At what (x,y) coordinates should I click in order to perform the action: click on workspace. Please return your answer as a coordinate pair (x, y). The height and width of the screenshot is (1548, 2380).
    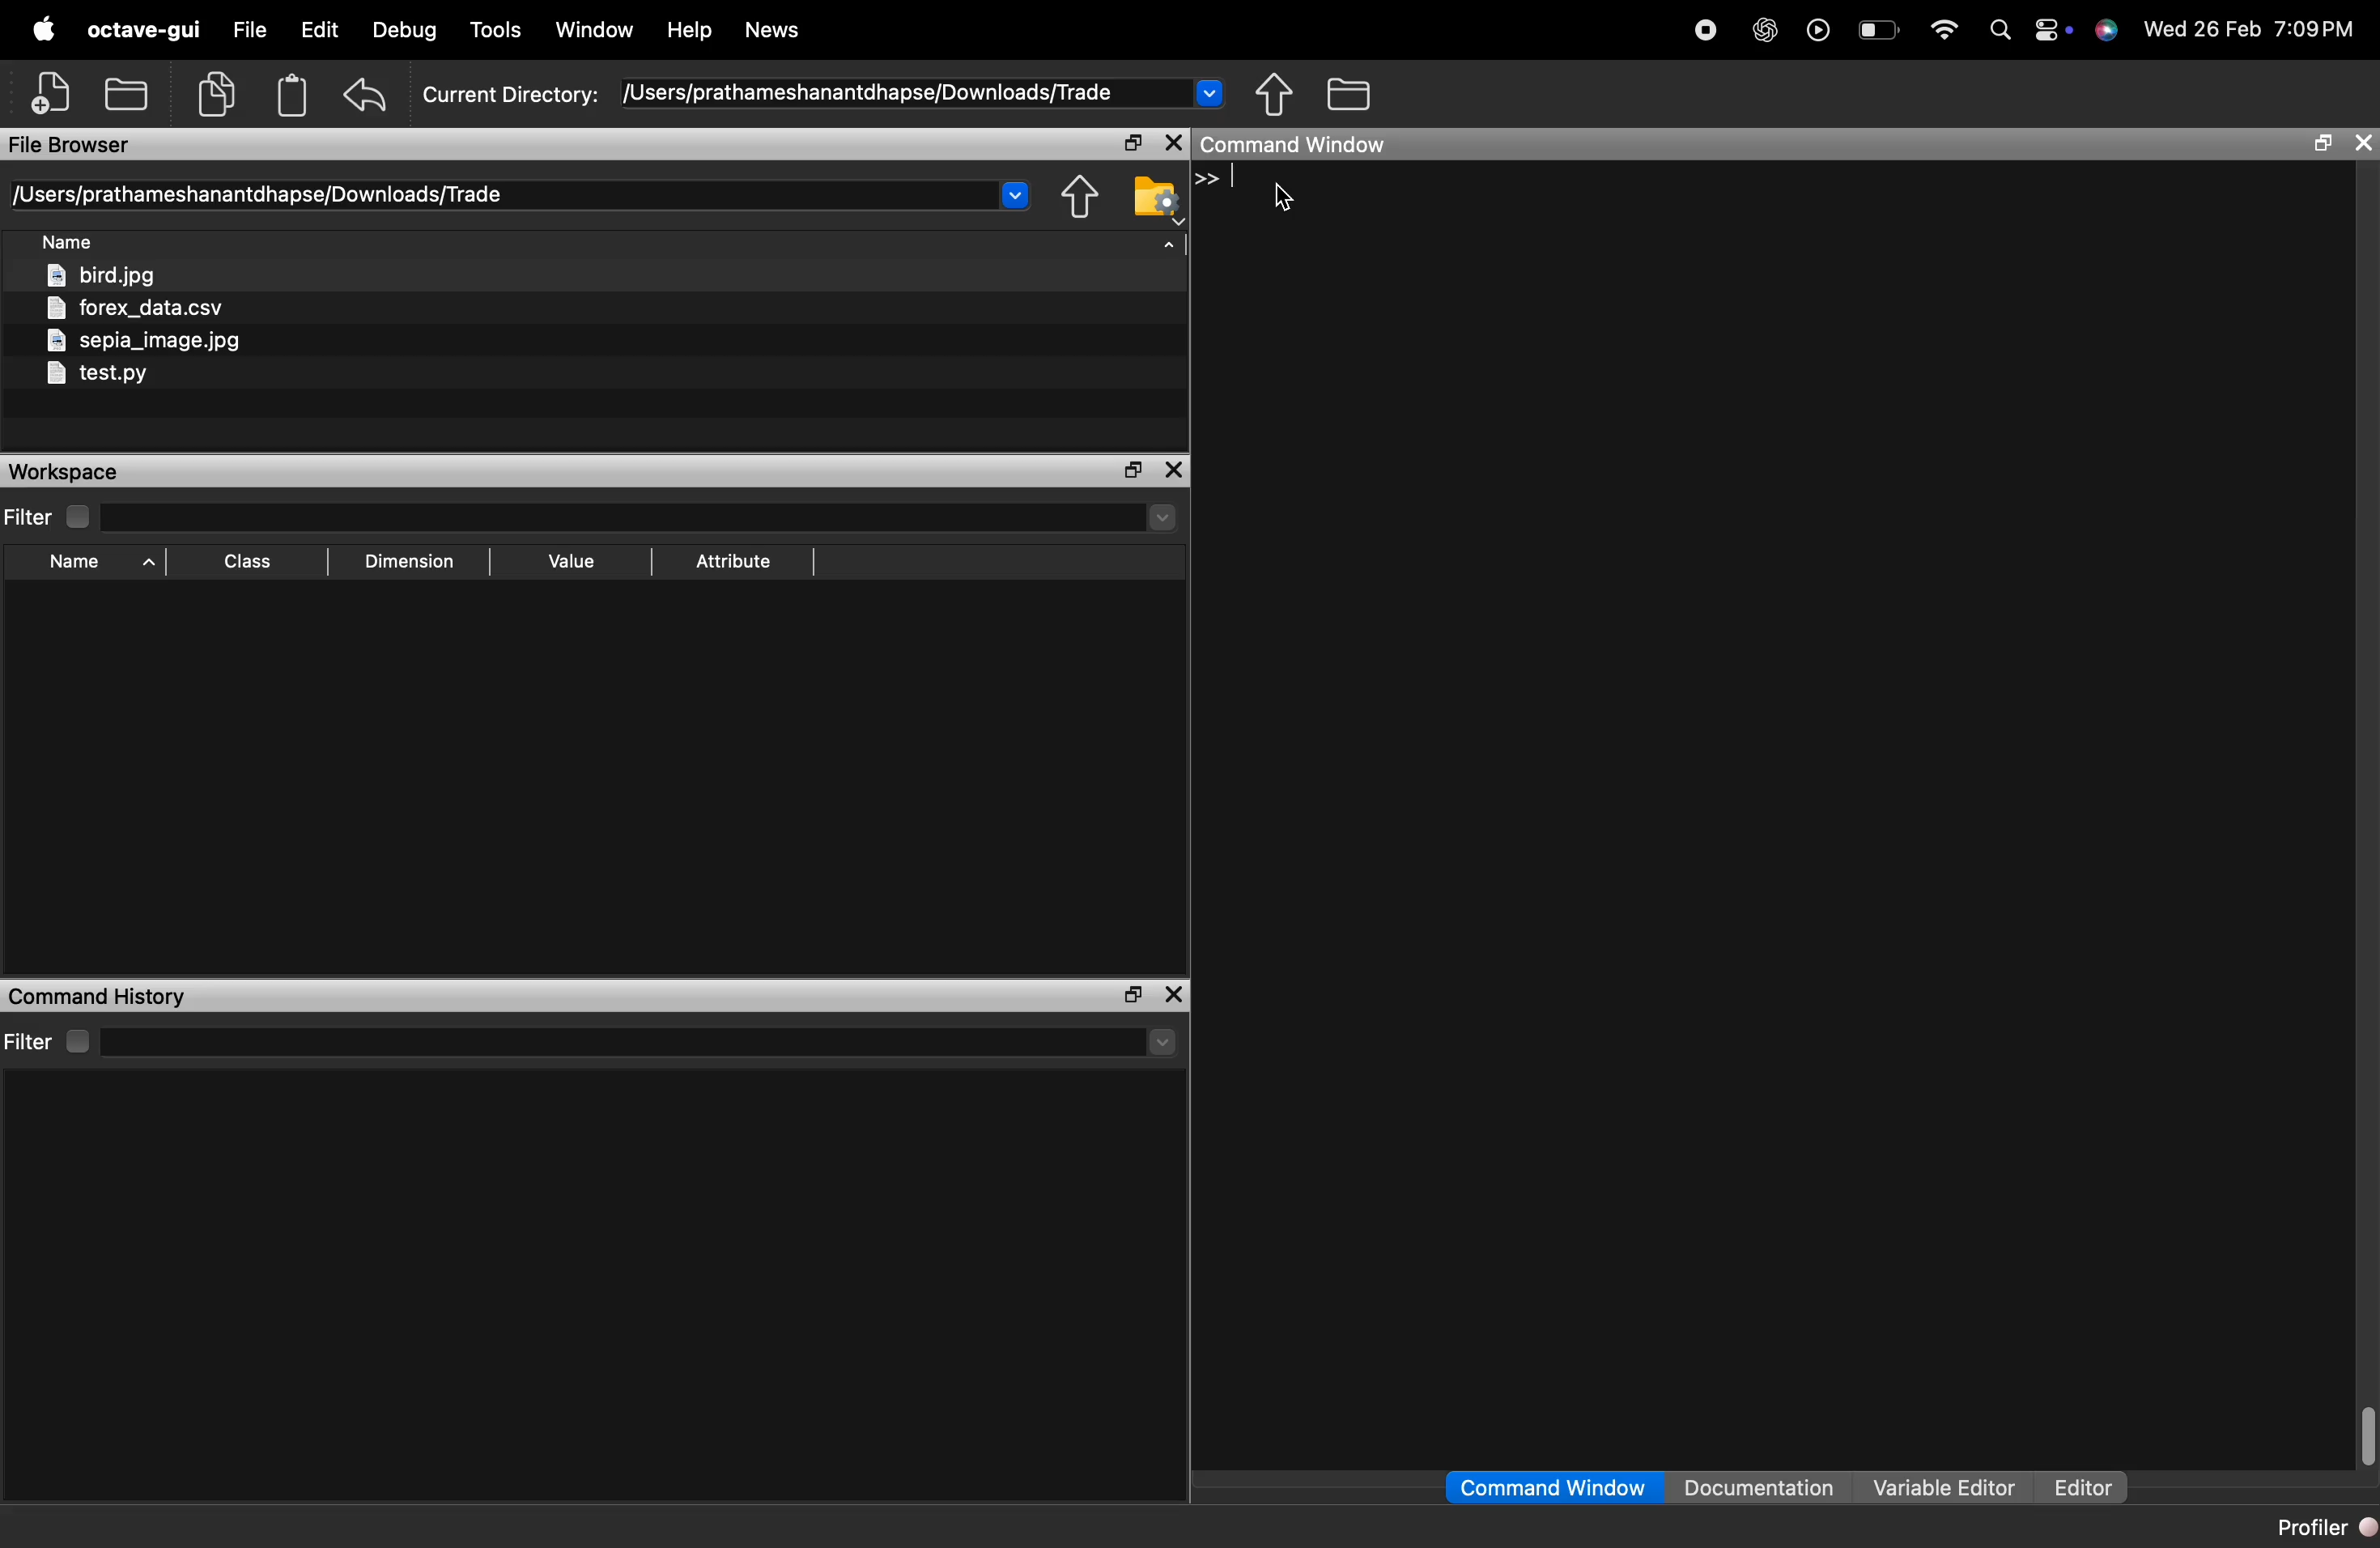
    Looking at the image, I should click on (99, 472).